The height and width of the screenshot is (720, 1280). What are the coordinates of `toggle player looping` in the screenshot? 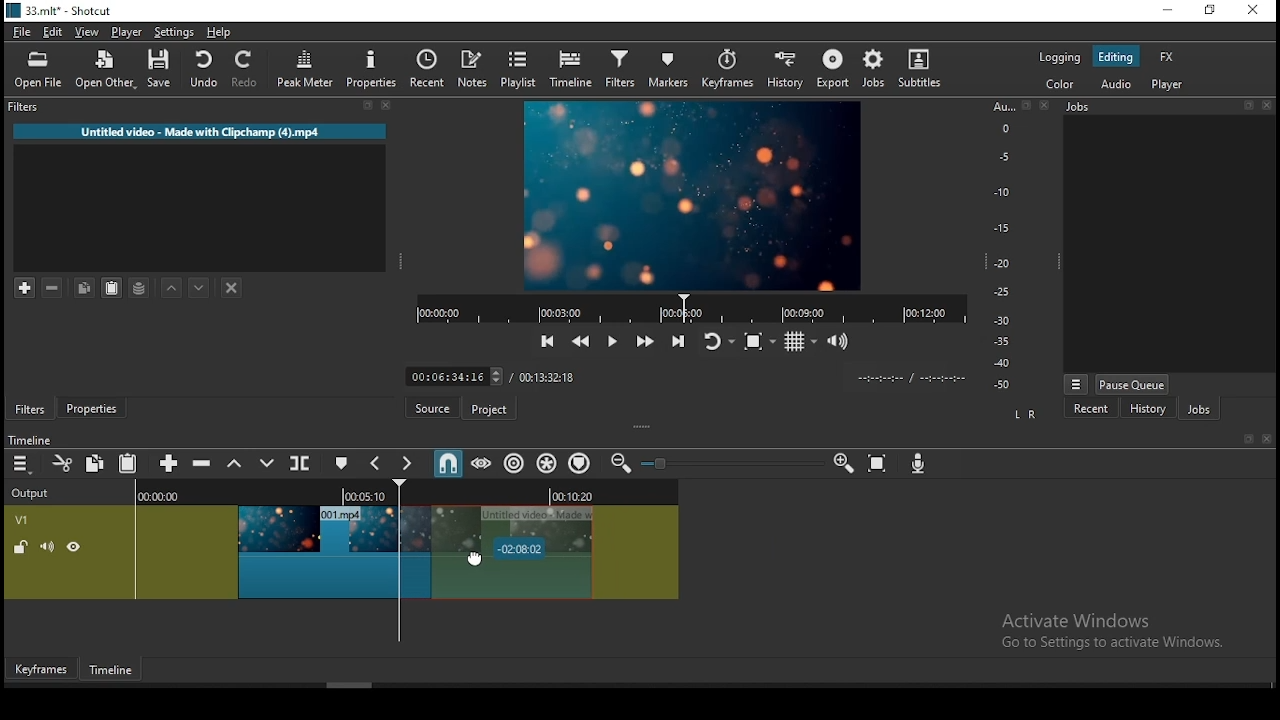 It's located at (716, 343).